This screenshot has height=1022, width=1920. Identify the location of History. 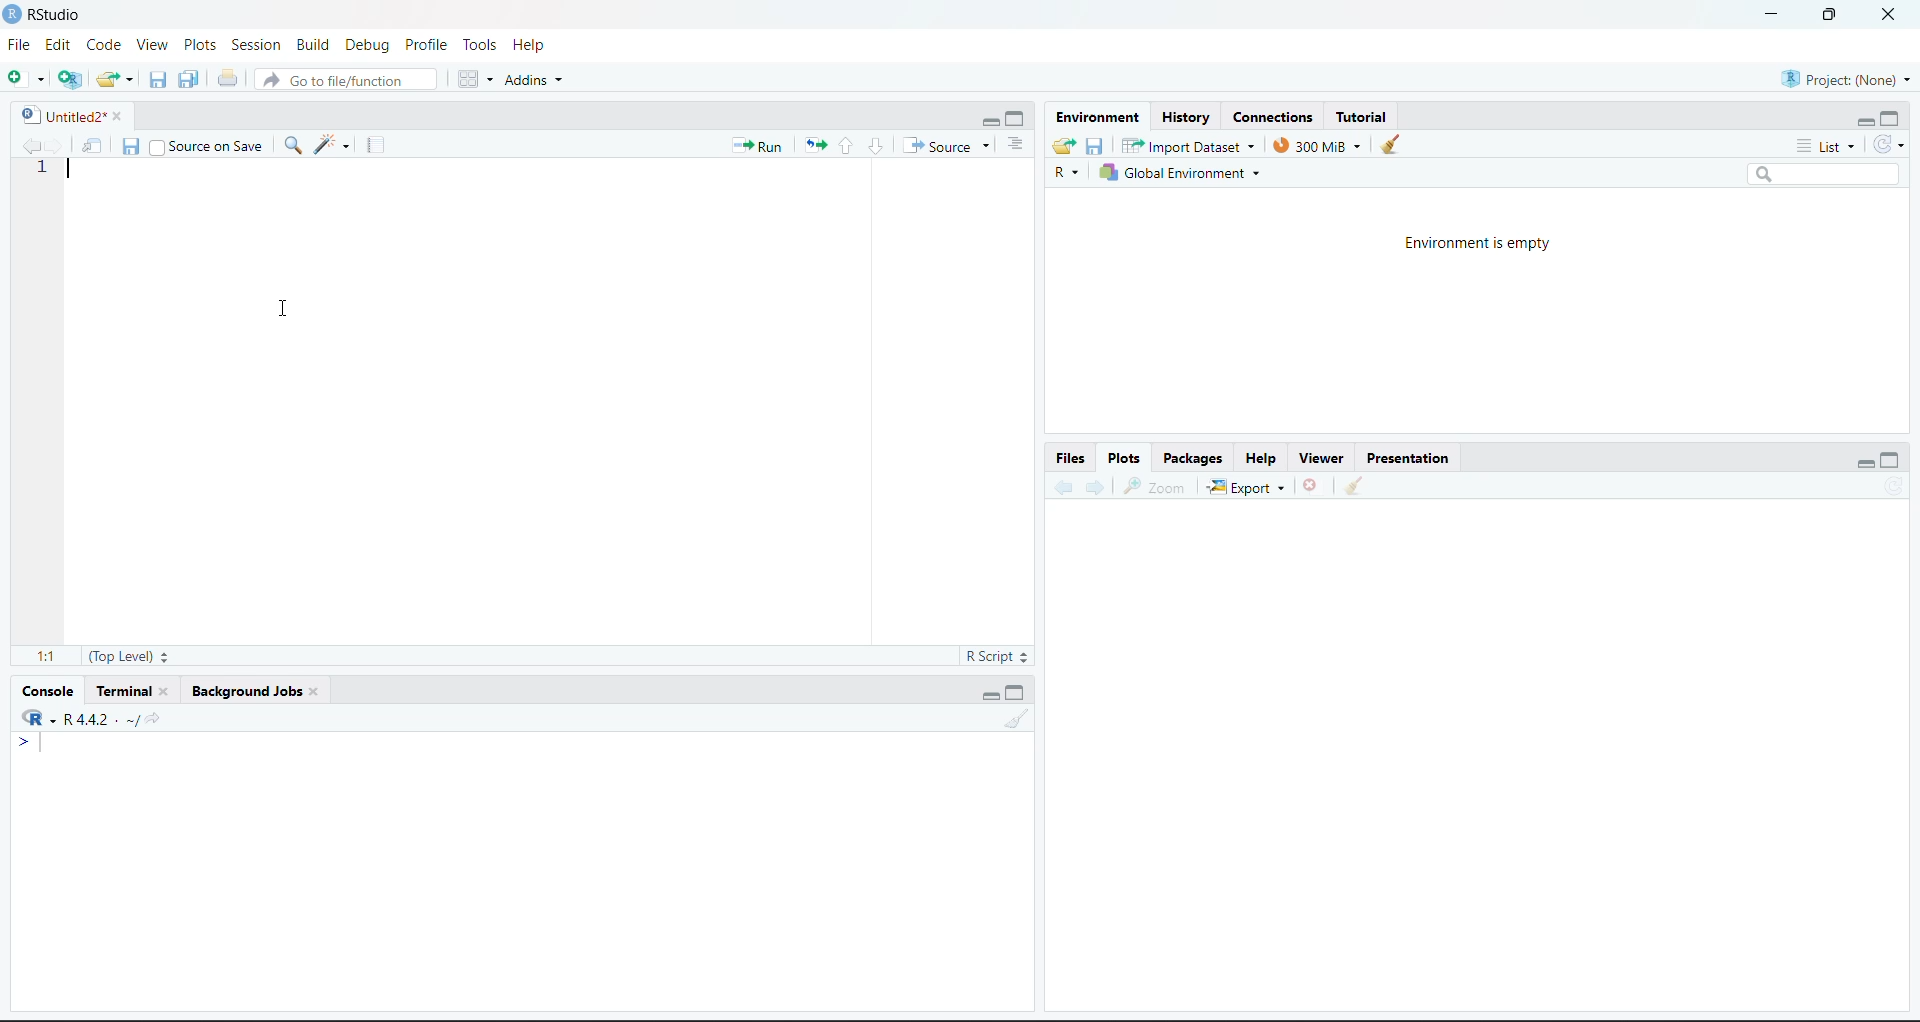
(1186, 118).